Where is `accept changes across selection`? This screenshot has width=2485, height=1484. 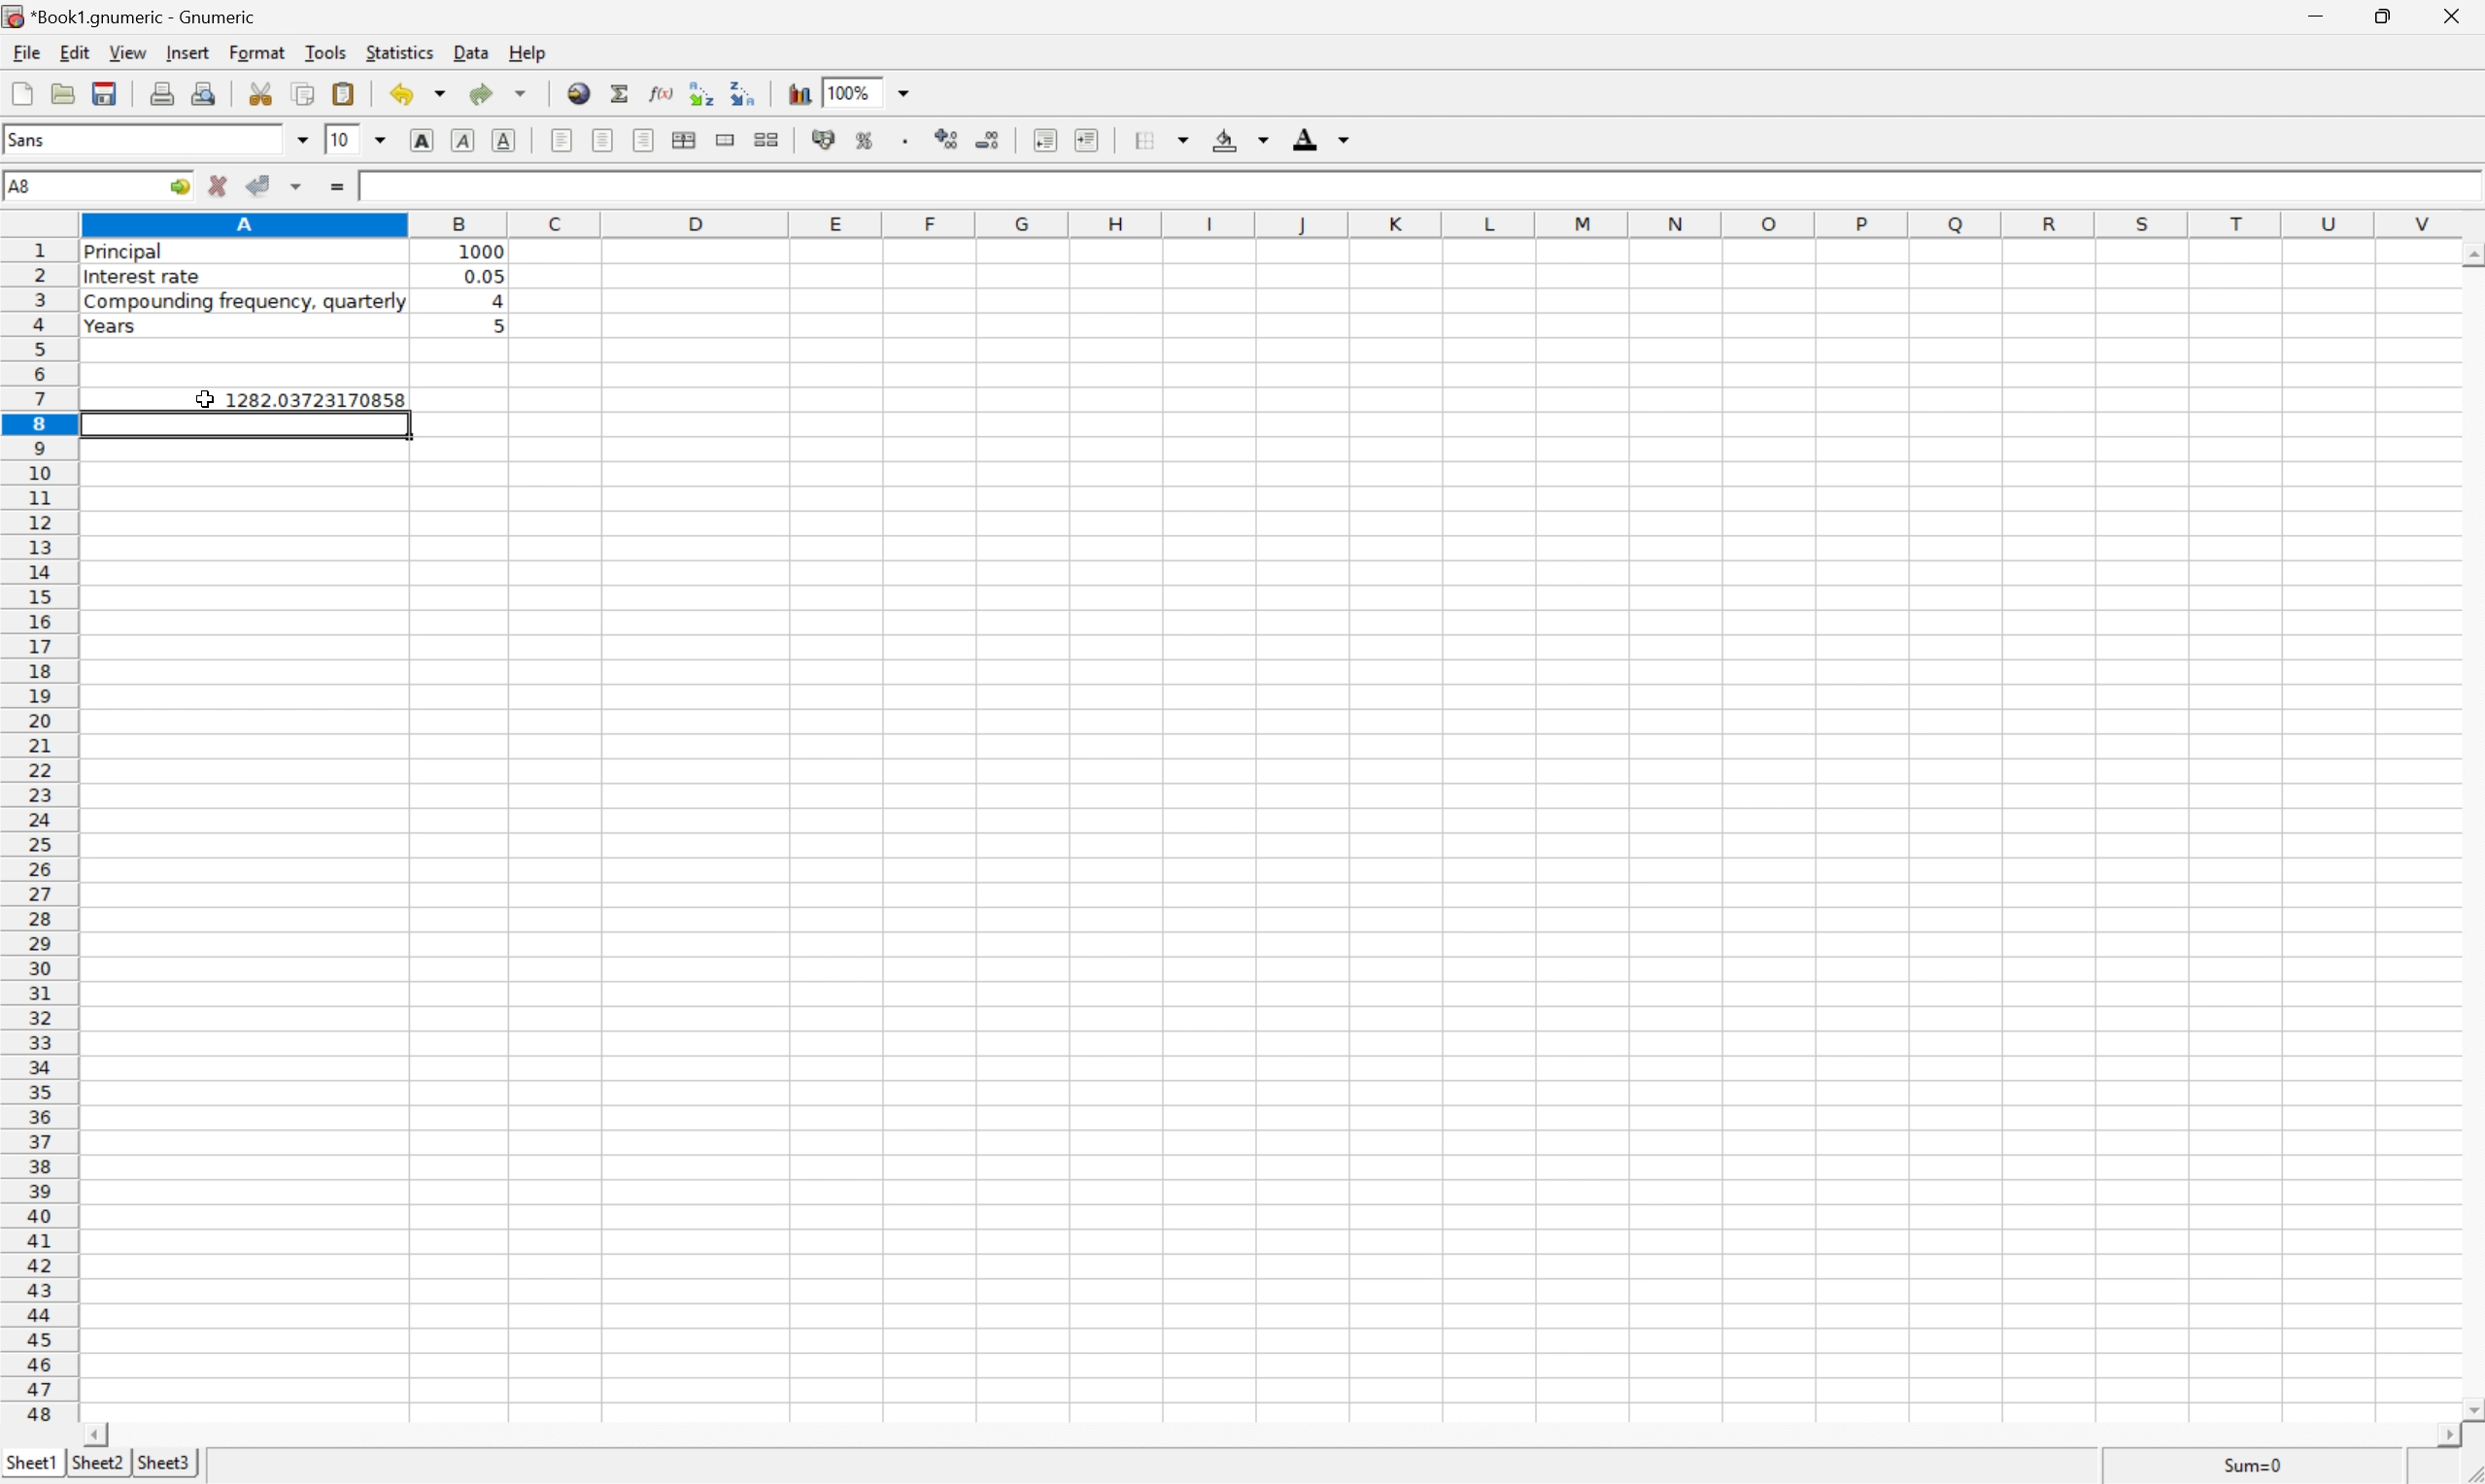
accept changes across selection is located at coordinates (297, 186).